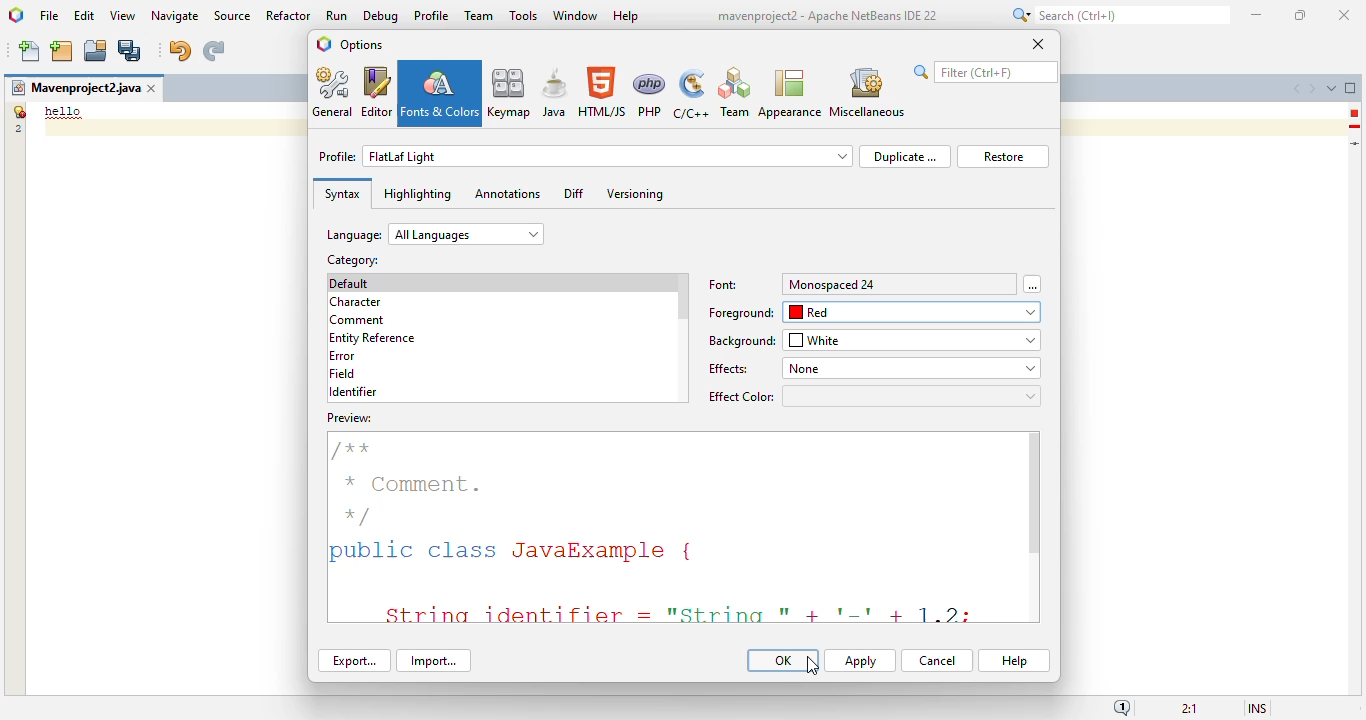 Image resolution: width=1366 pixels, height=720 pixels. Describe the element at coordinates (123, 16) in the screenshot. I see `view` at that location.